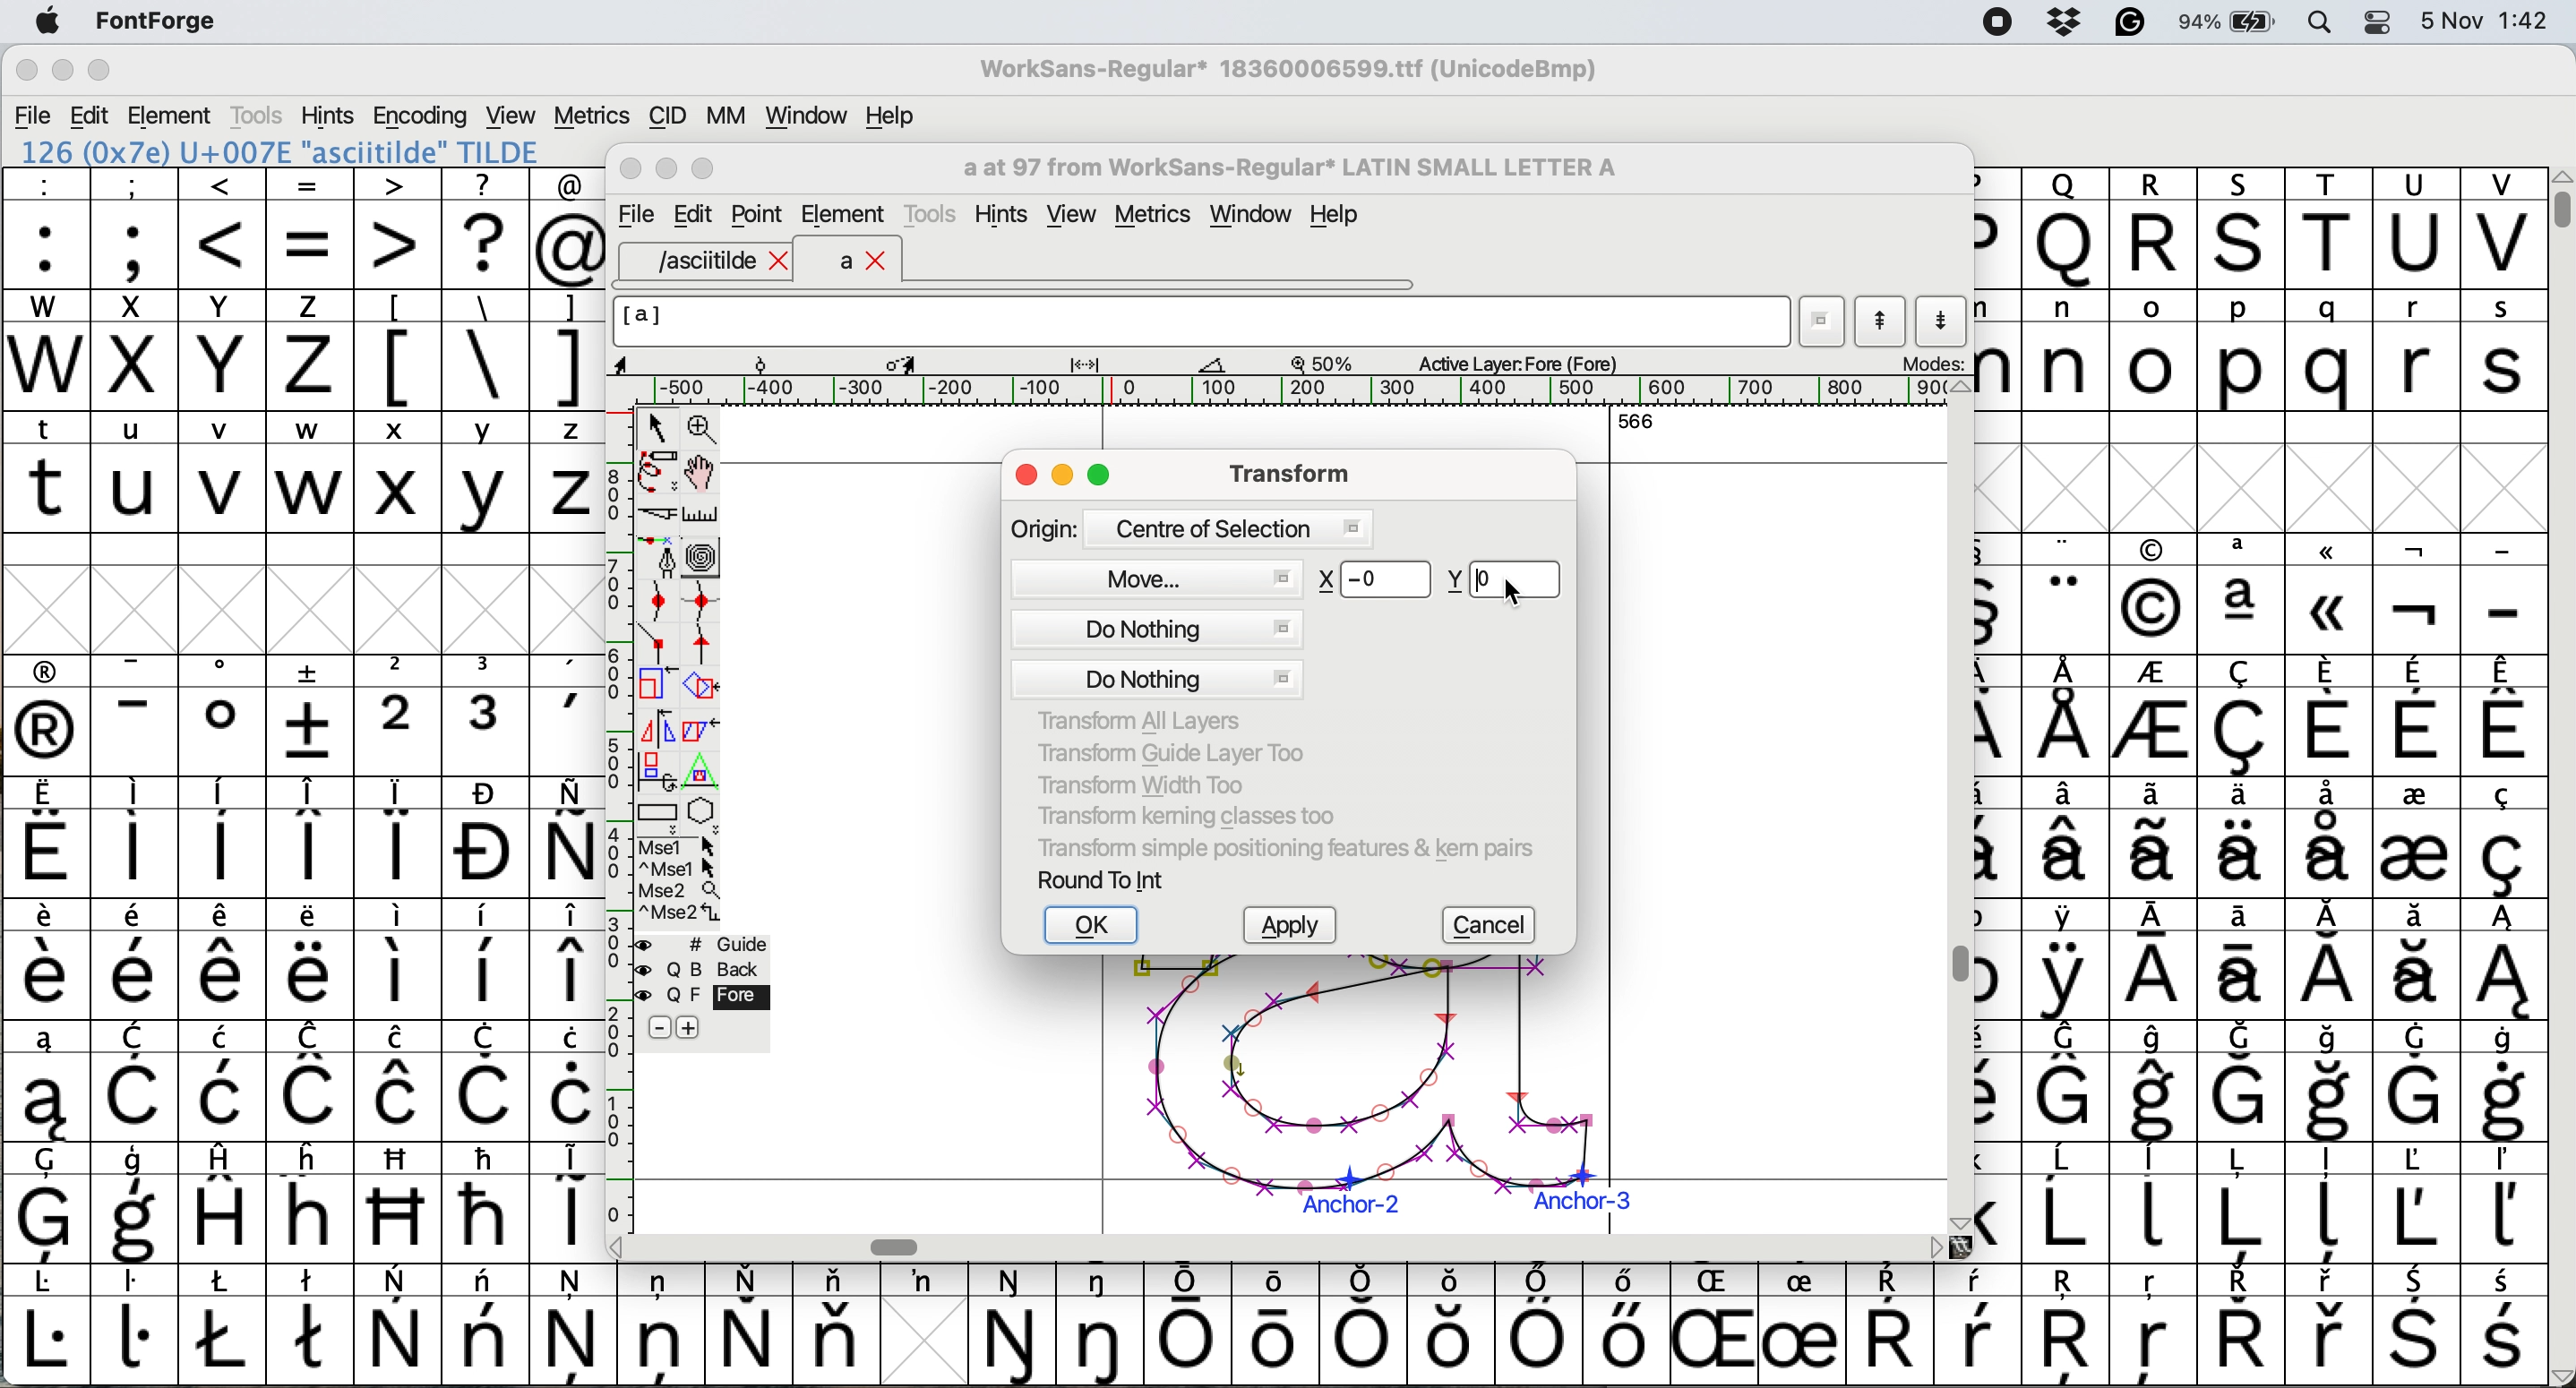 This screenshot has height=1388, width=2576. I want to click on symbol, so click(2240, 1202).